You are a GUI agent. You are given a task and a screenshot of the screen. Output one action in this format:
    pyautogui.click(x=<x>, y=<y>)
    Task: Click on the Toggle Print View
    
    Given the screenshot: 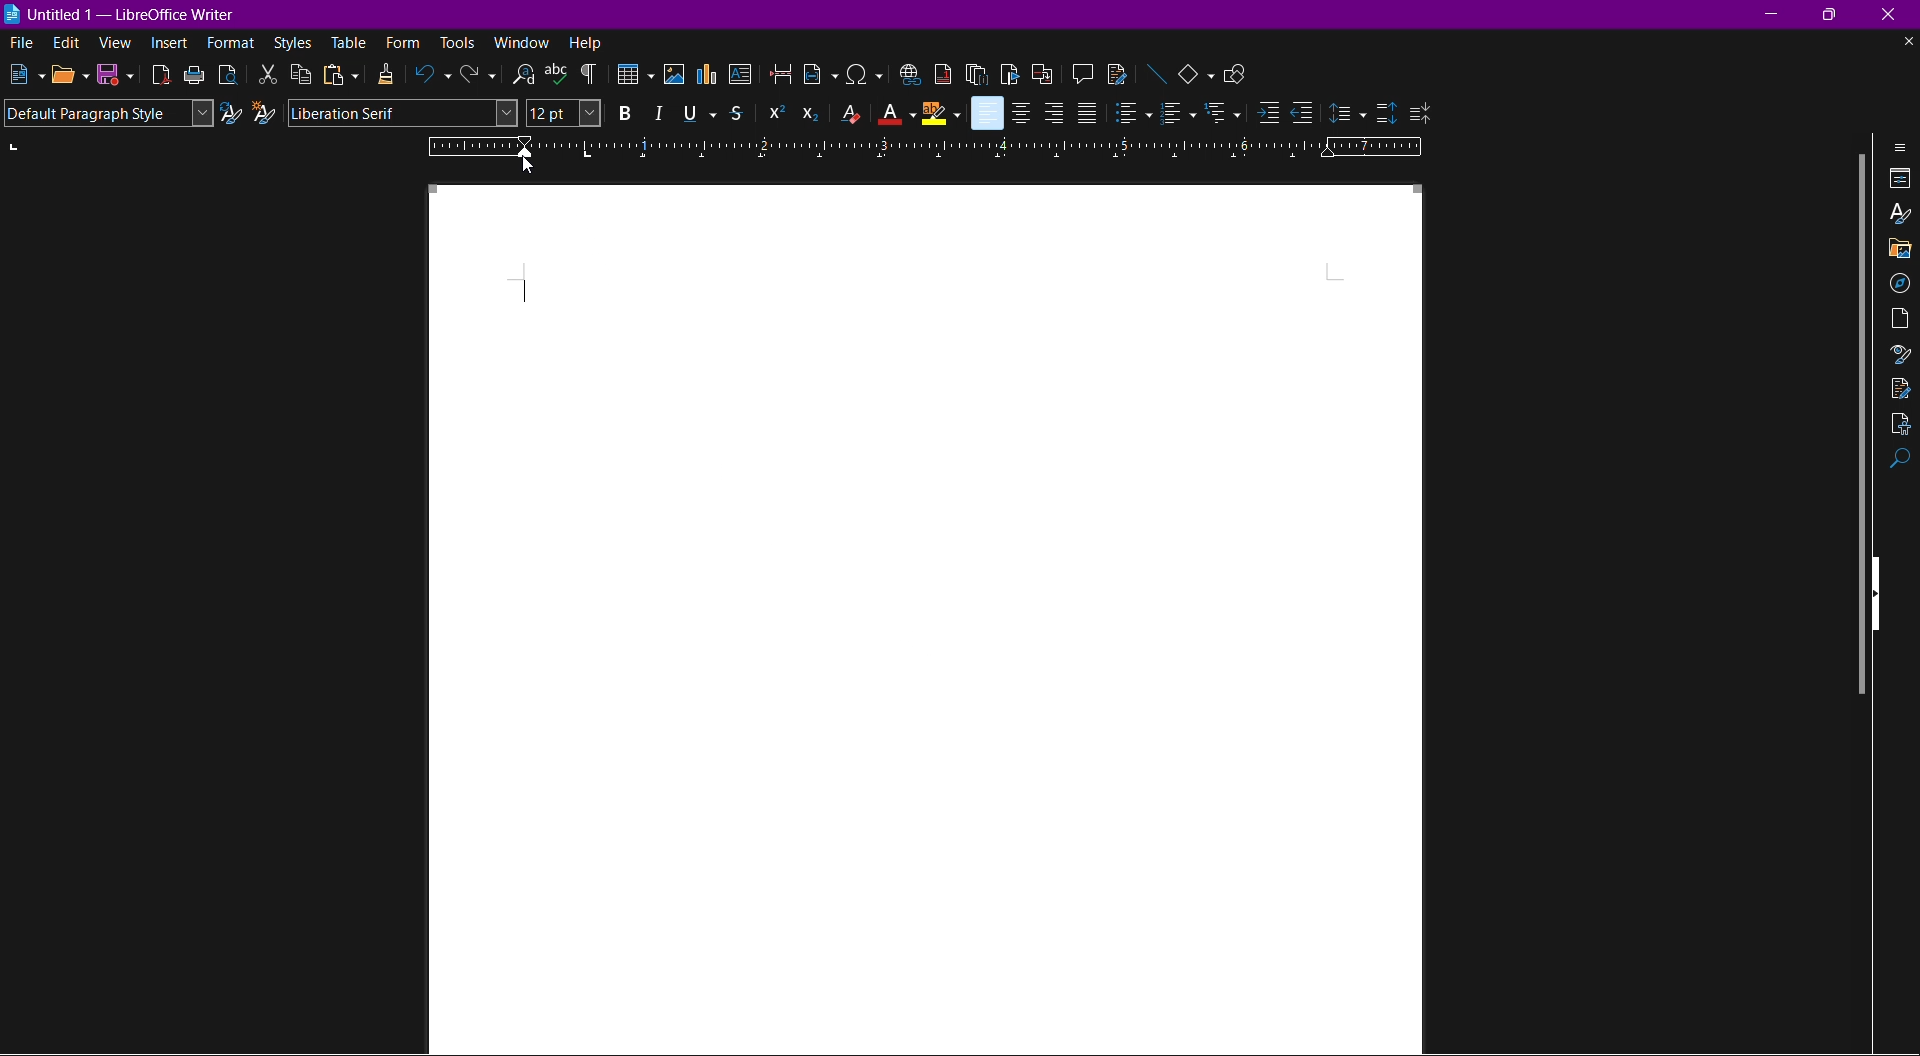 What is the action you would take?
    pyautogui.click(x=226, y=74)
    